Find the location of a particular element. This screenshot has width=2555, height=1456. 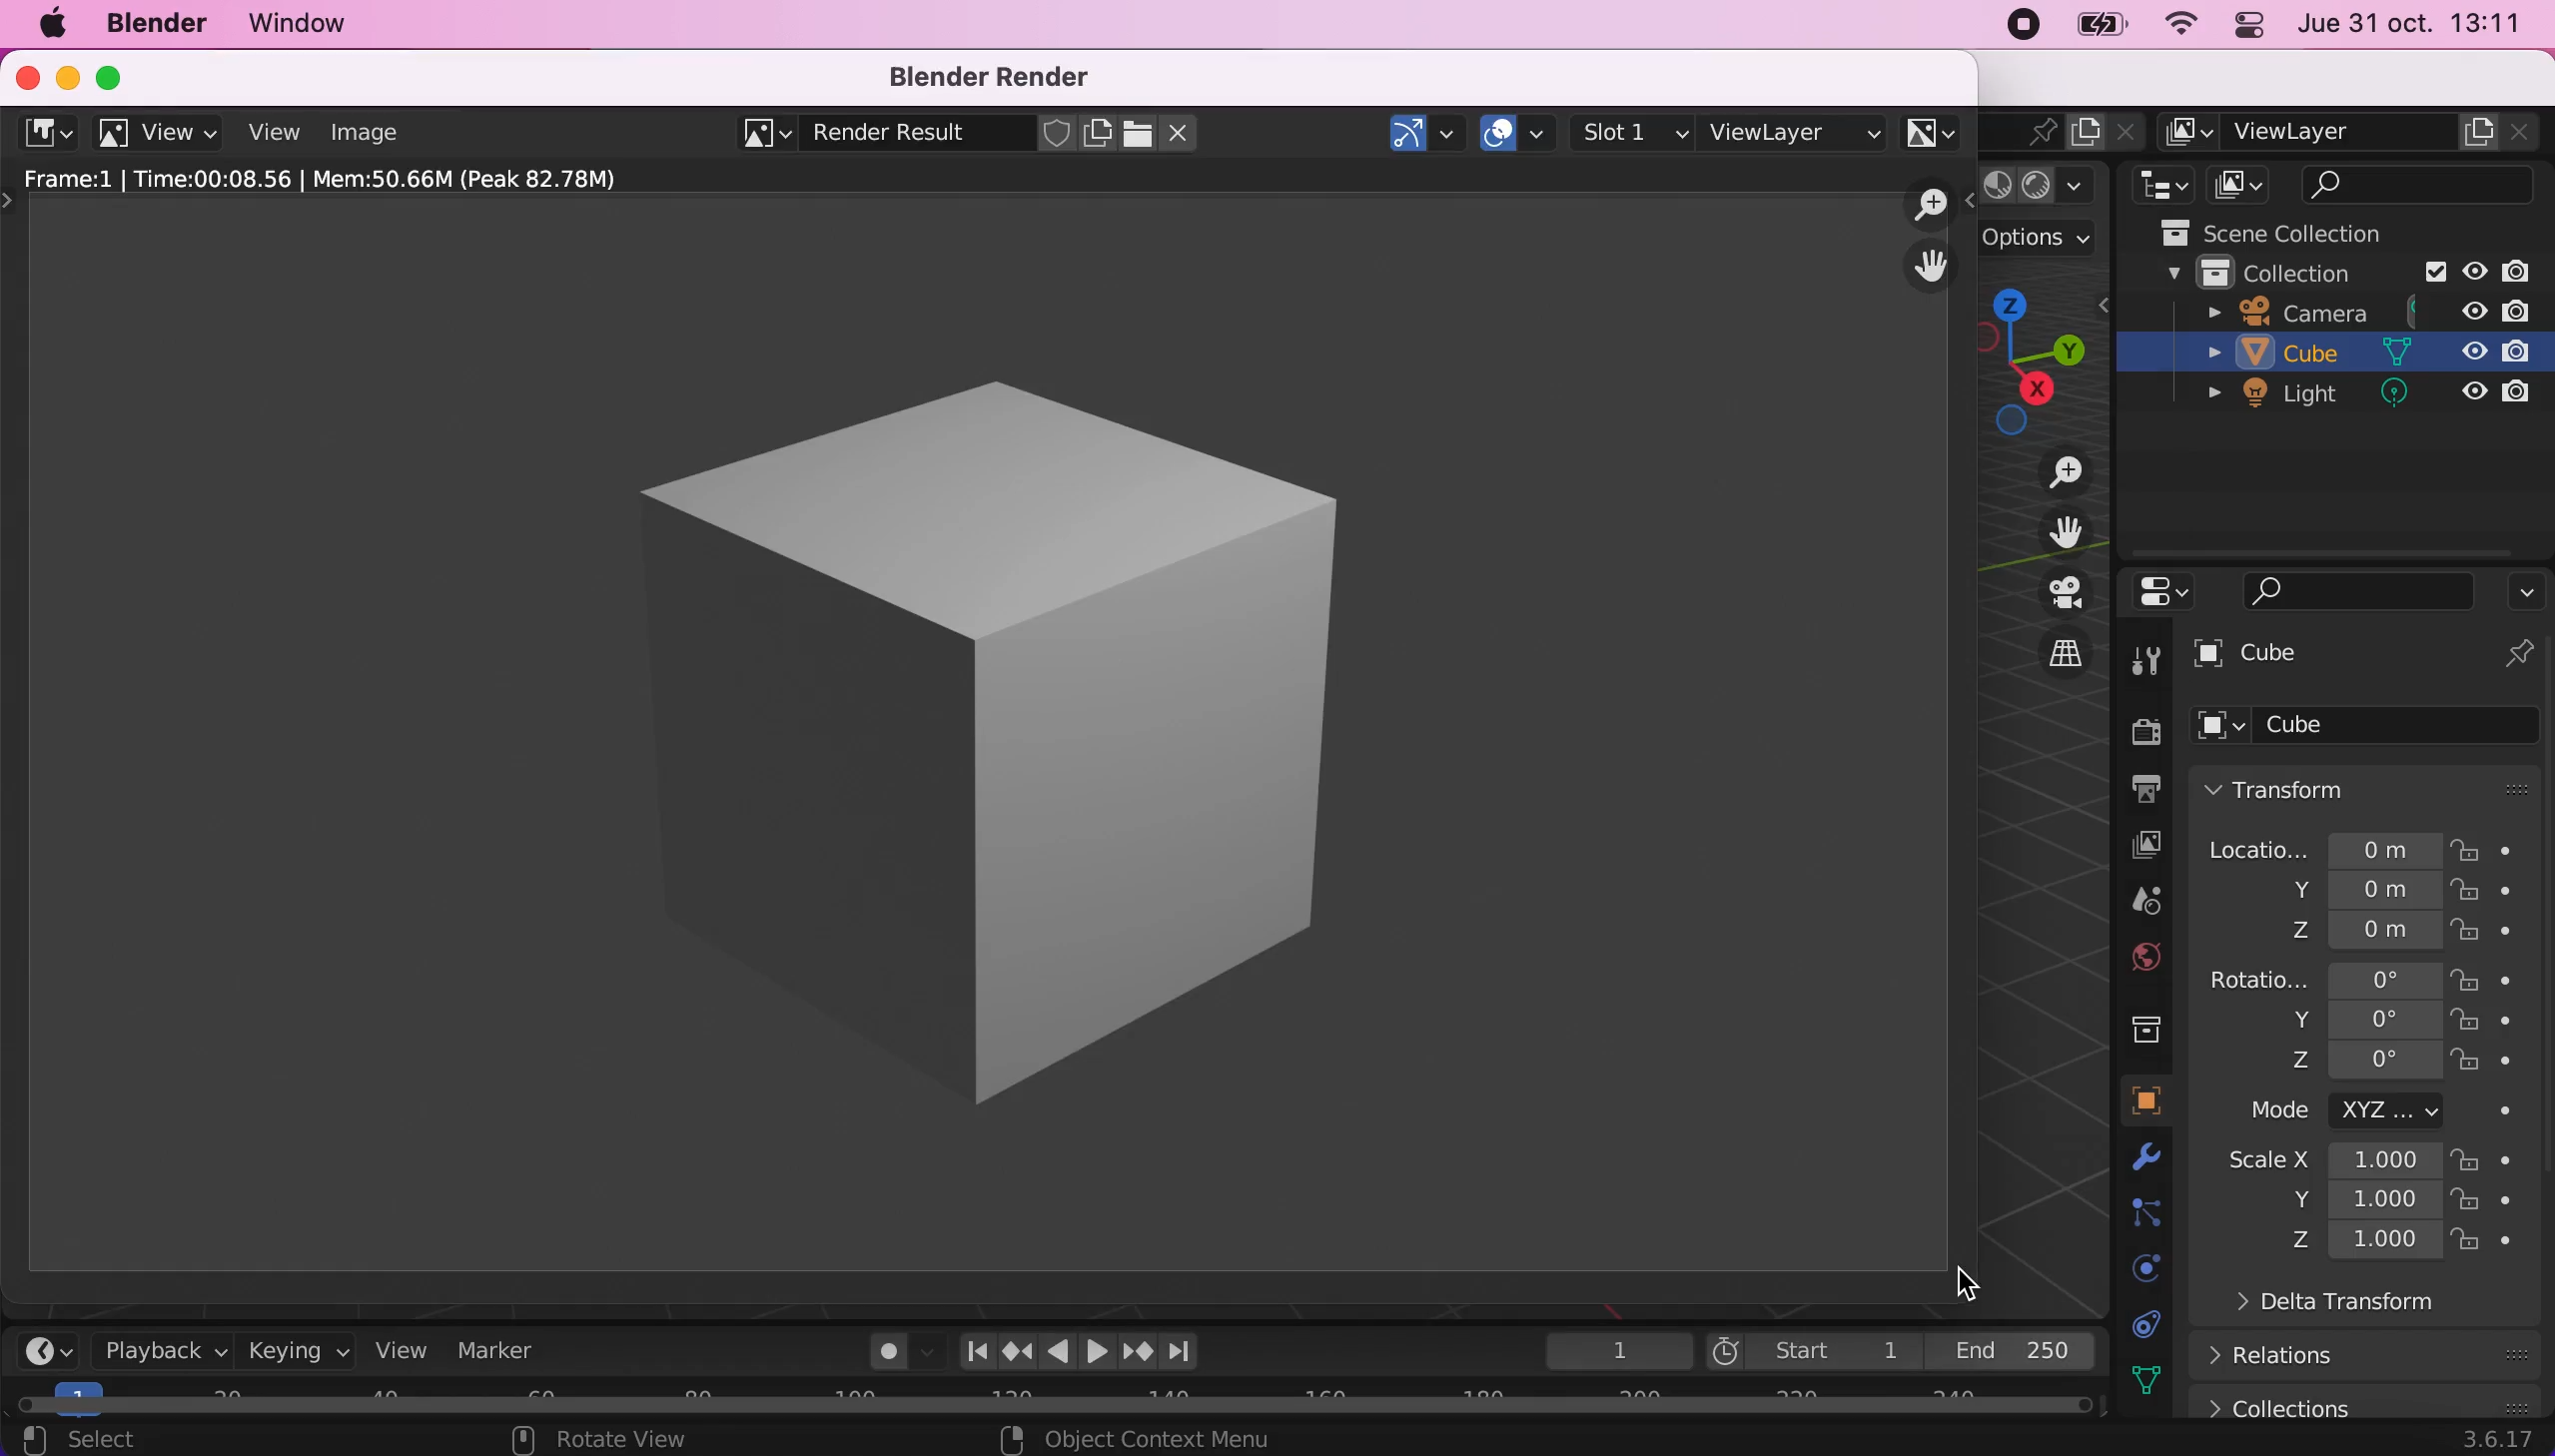

auto keying is located at coordinates (886, 1356).